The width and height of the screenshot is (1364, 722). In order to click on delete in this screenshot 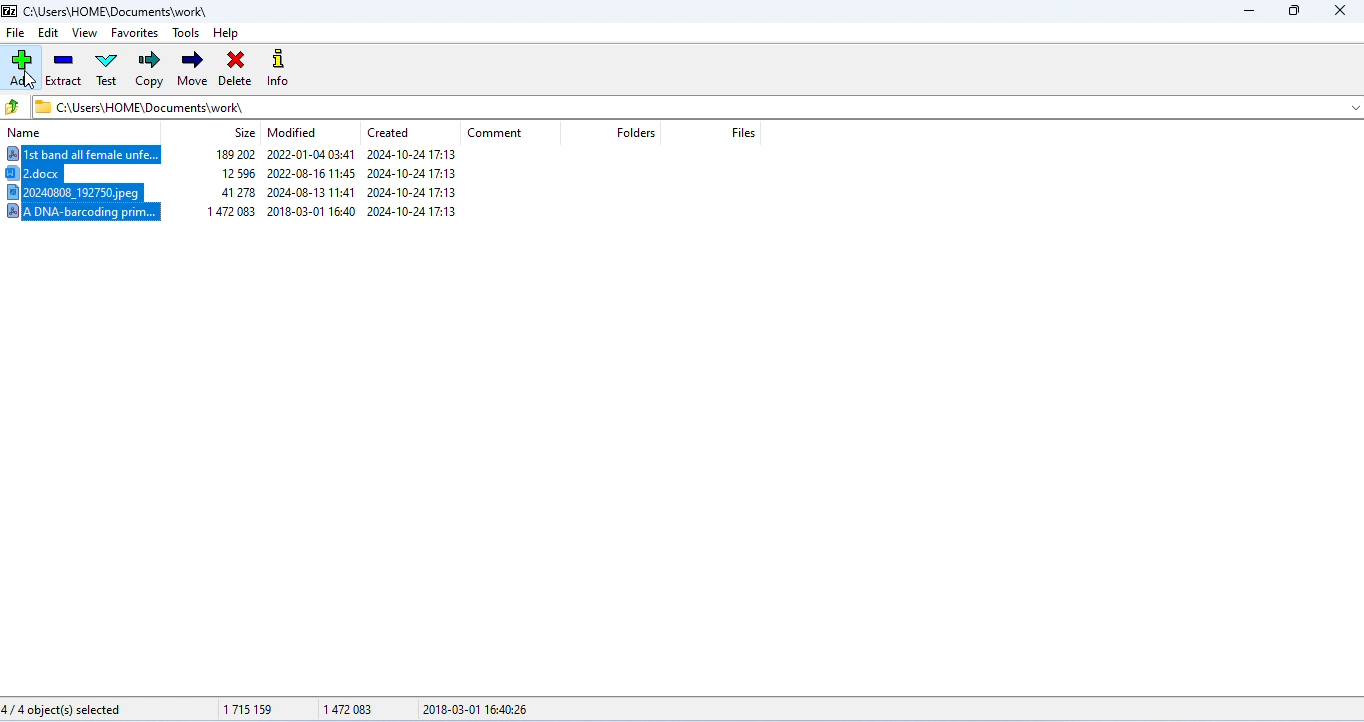, I will do `click(234, 70)`.